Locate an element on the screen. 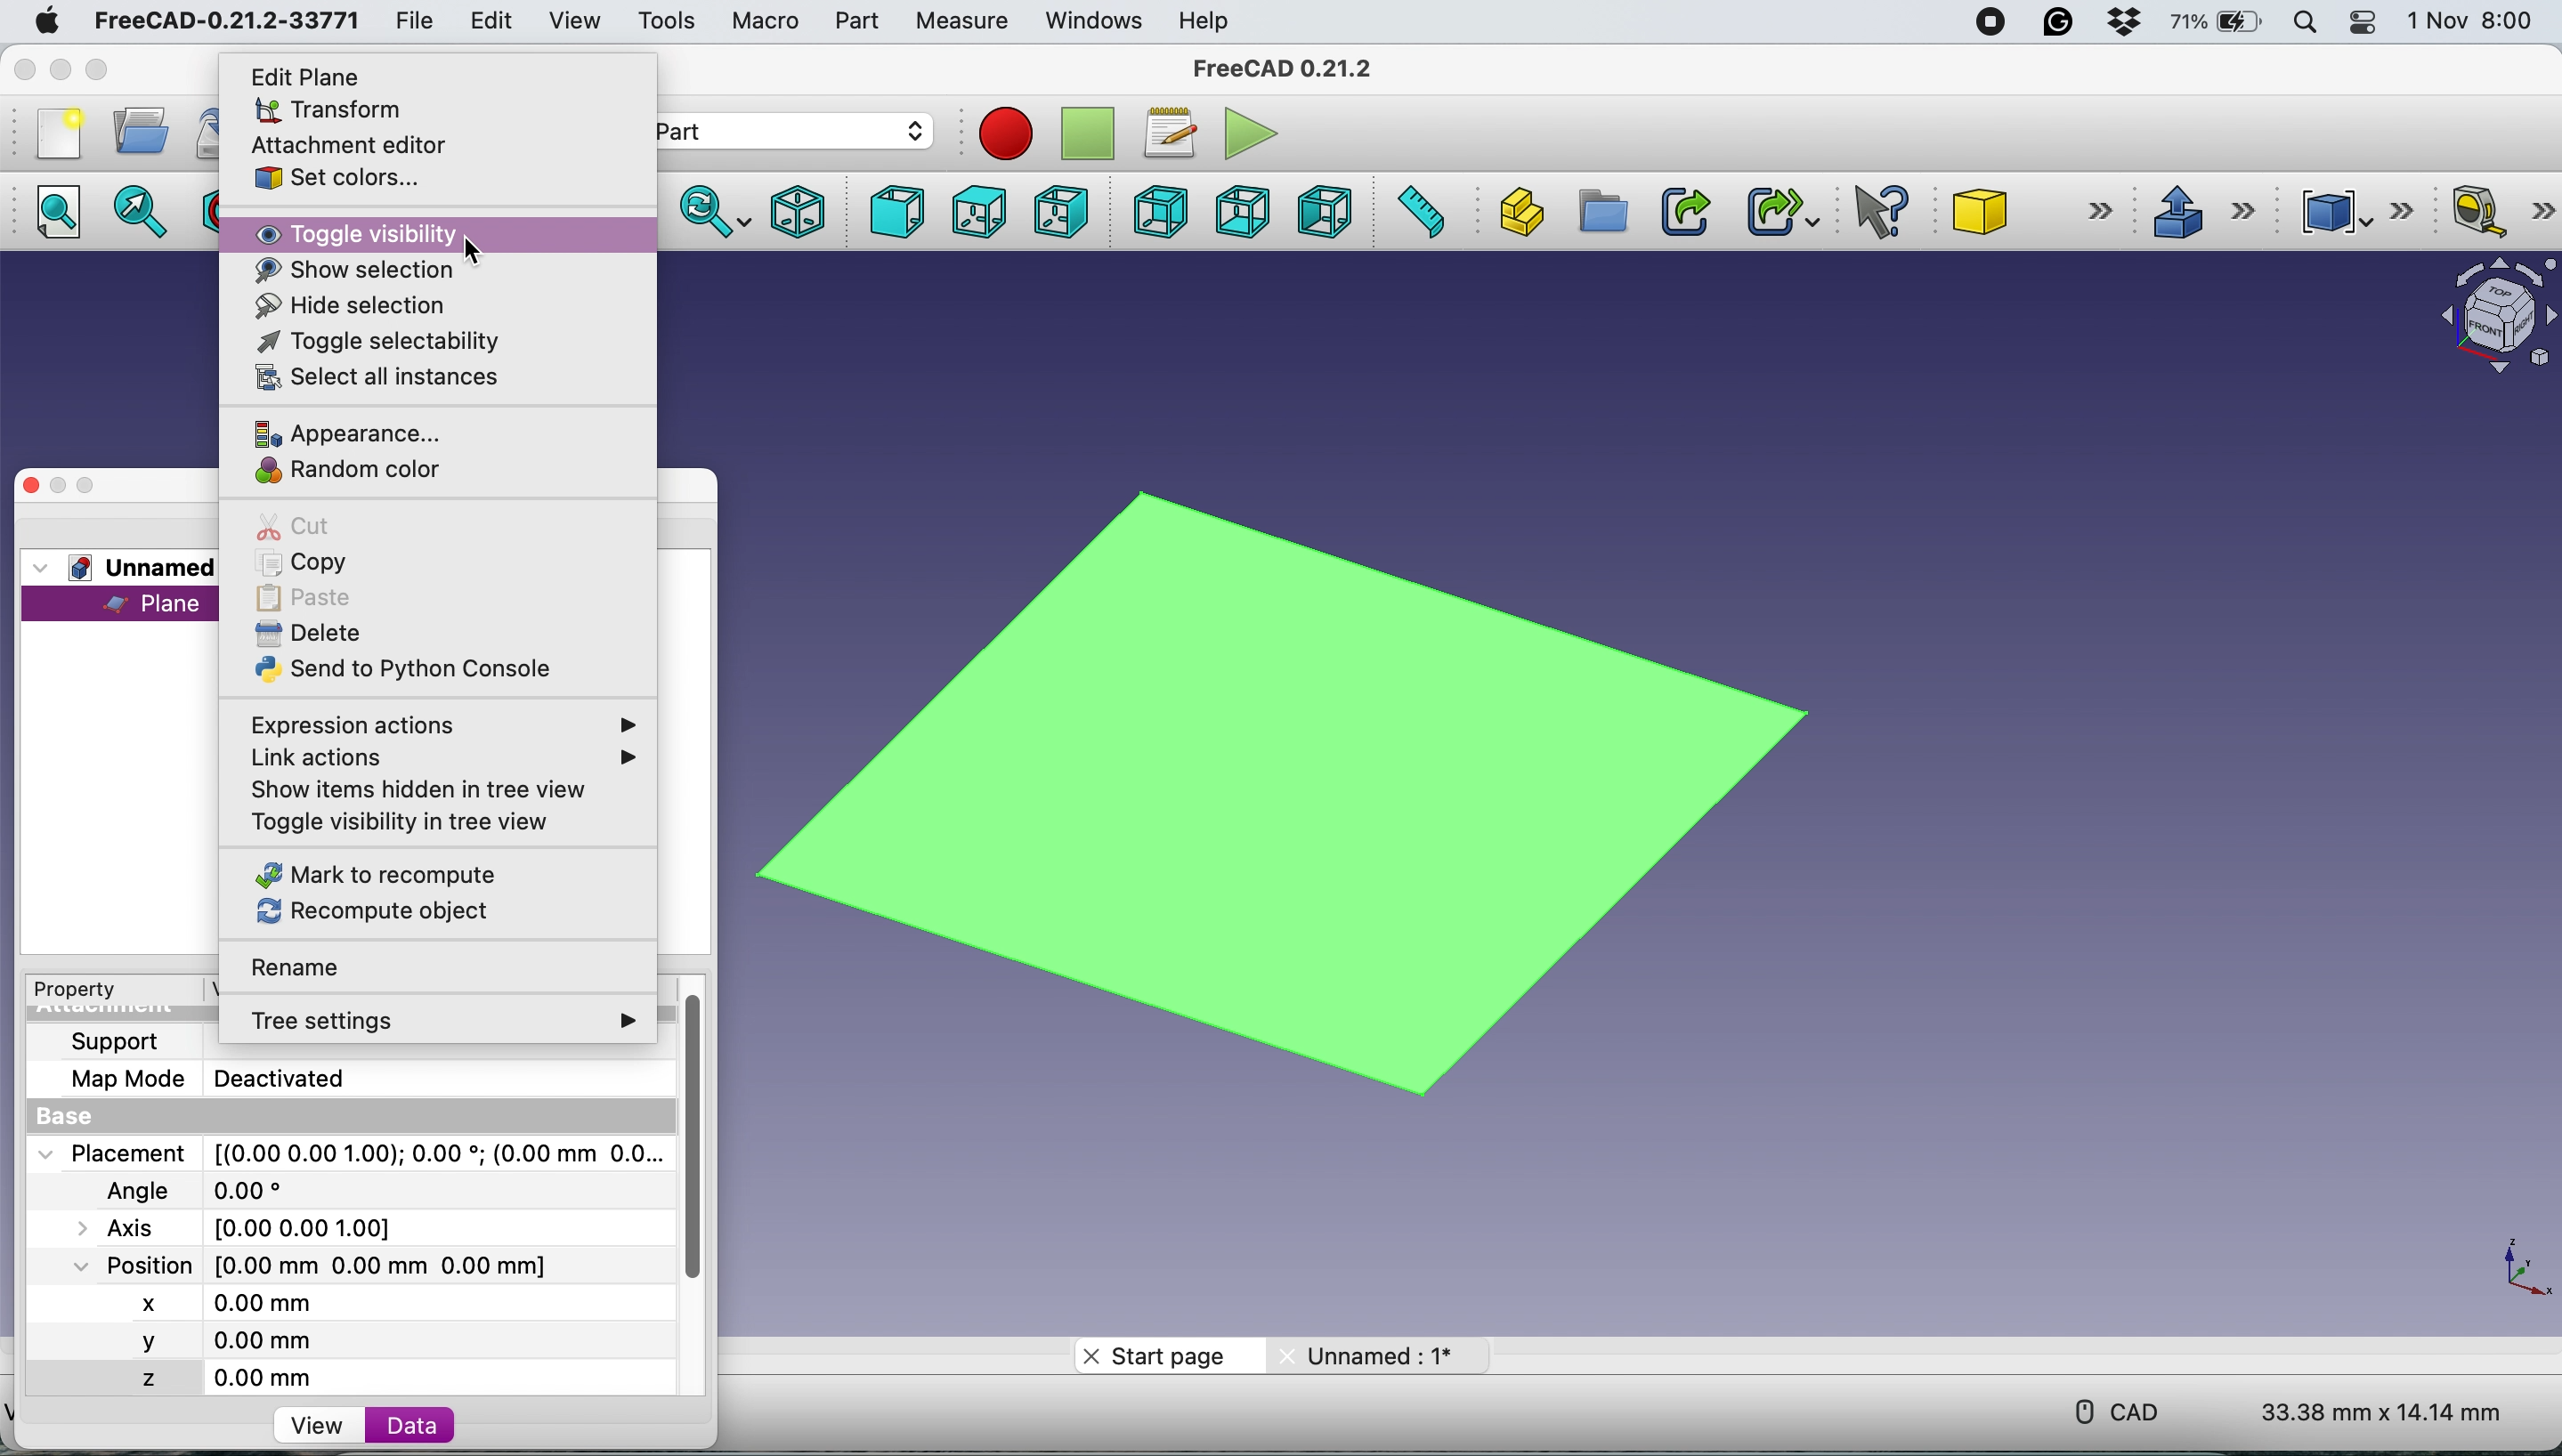  part is located at coordinates (857, 19).